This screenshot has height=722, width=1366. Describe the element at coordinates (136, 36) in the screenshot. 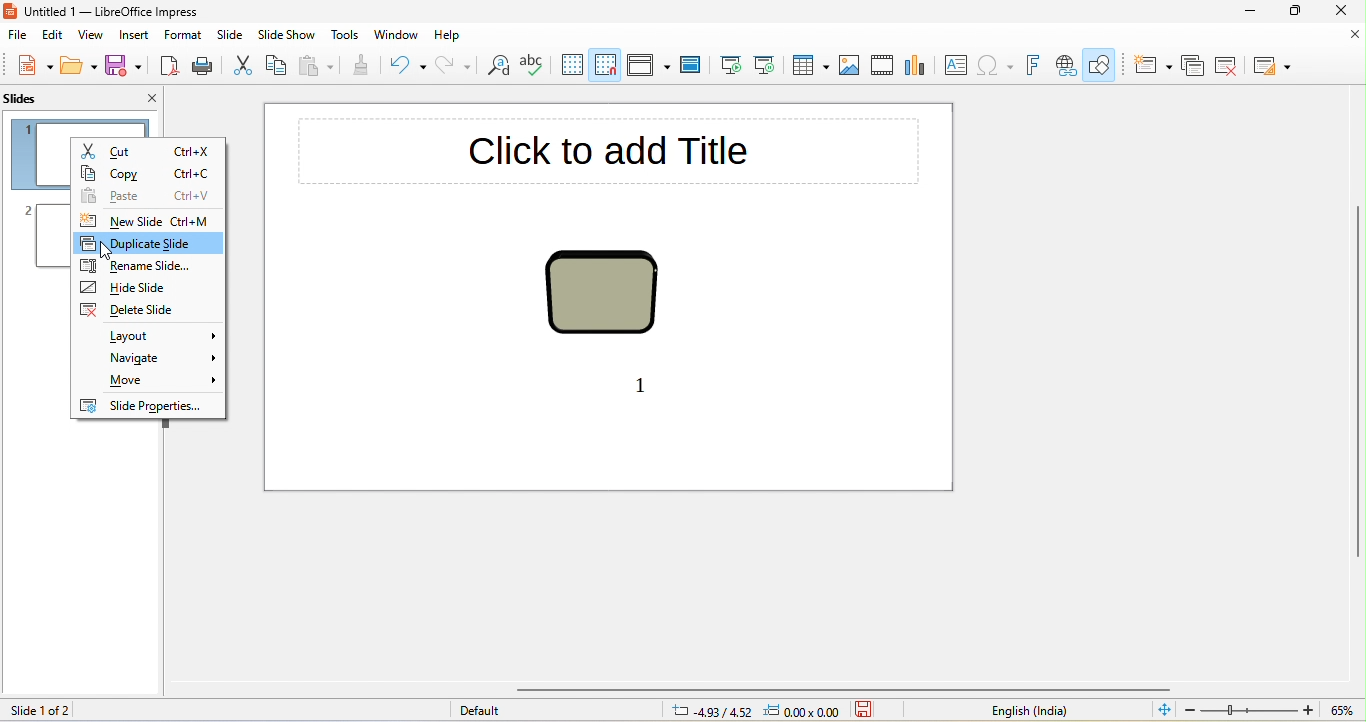

I see `insert` at that location.